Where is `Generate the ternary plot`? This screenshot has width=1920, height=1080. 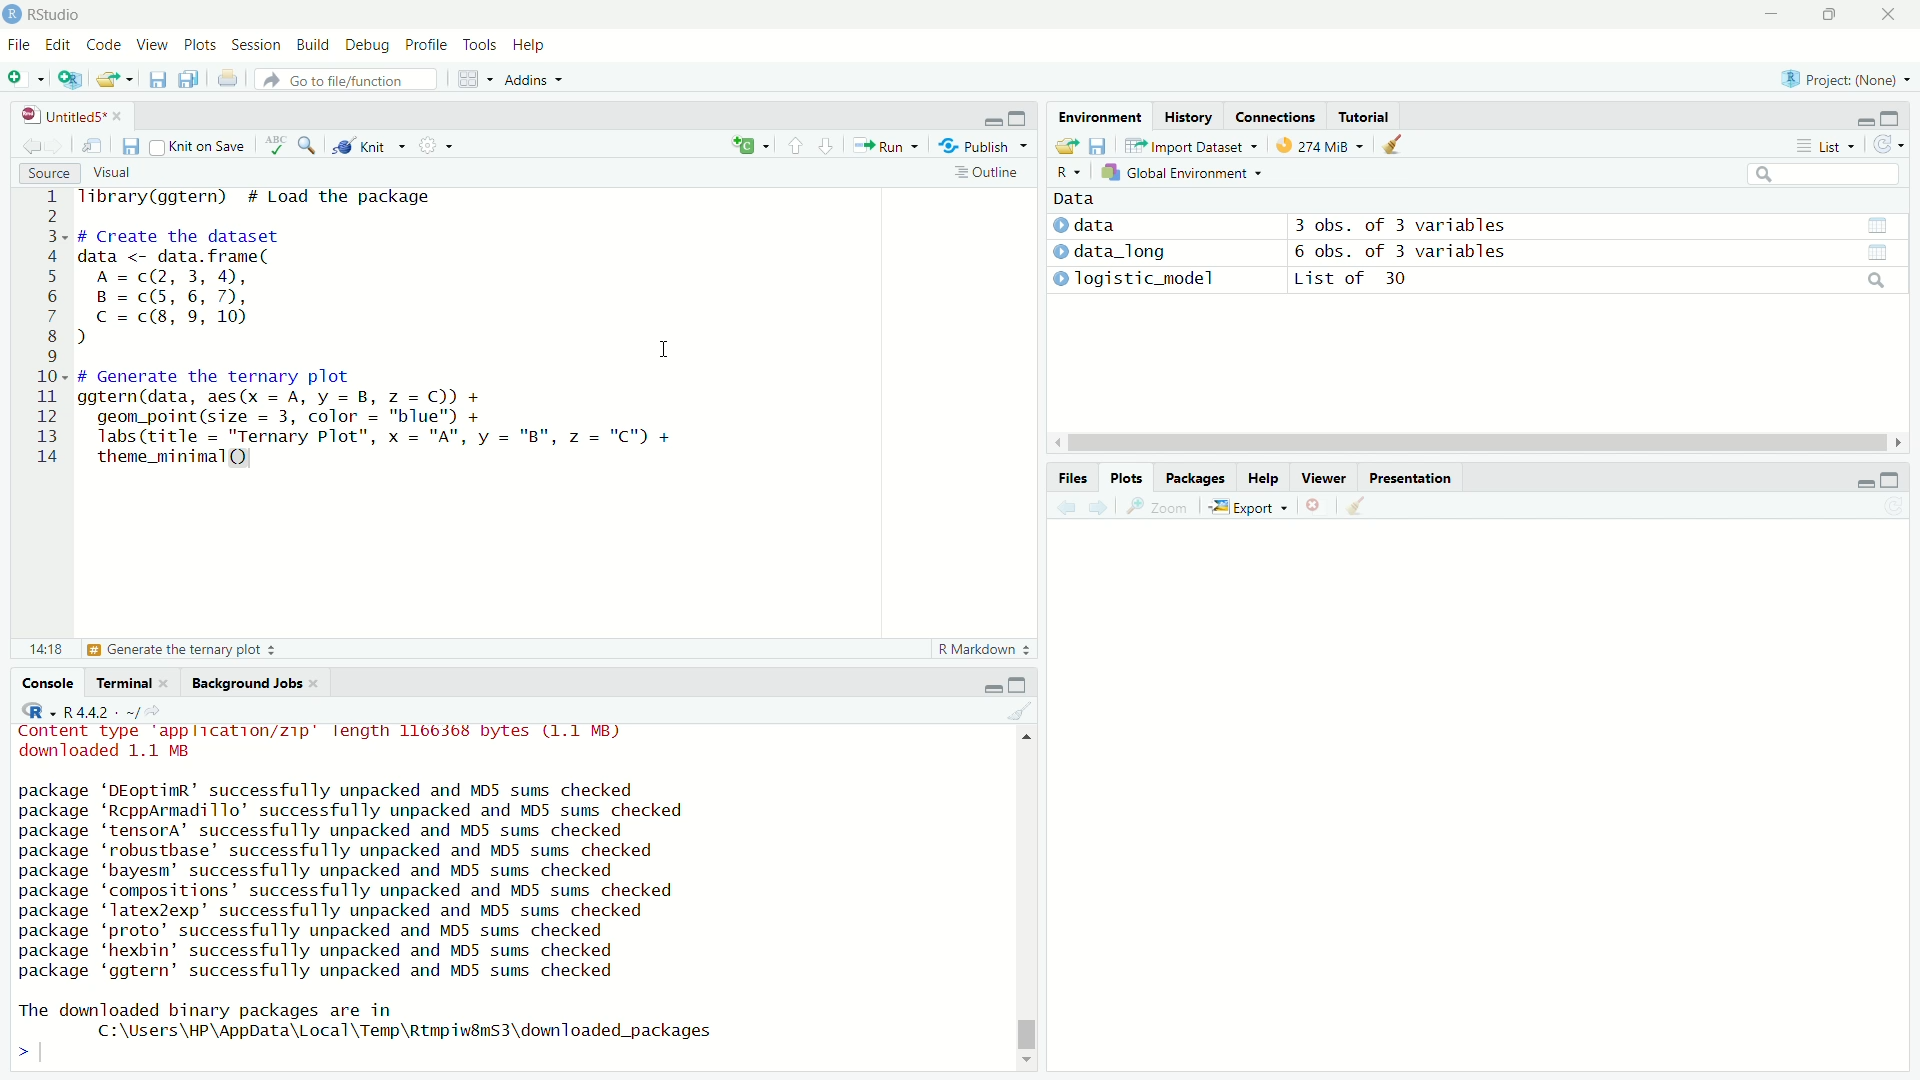
Generate the ternary plot is located at coordinates (183, 650).